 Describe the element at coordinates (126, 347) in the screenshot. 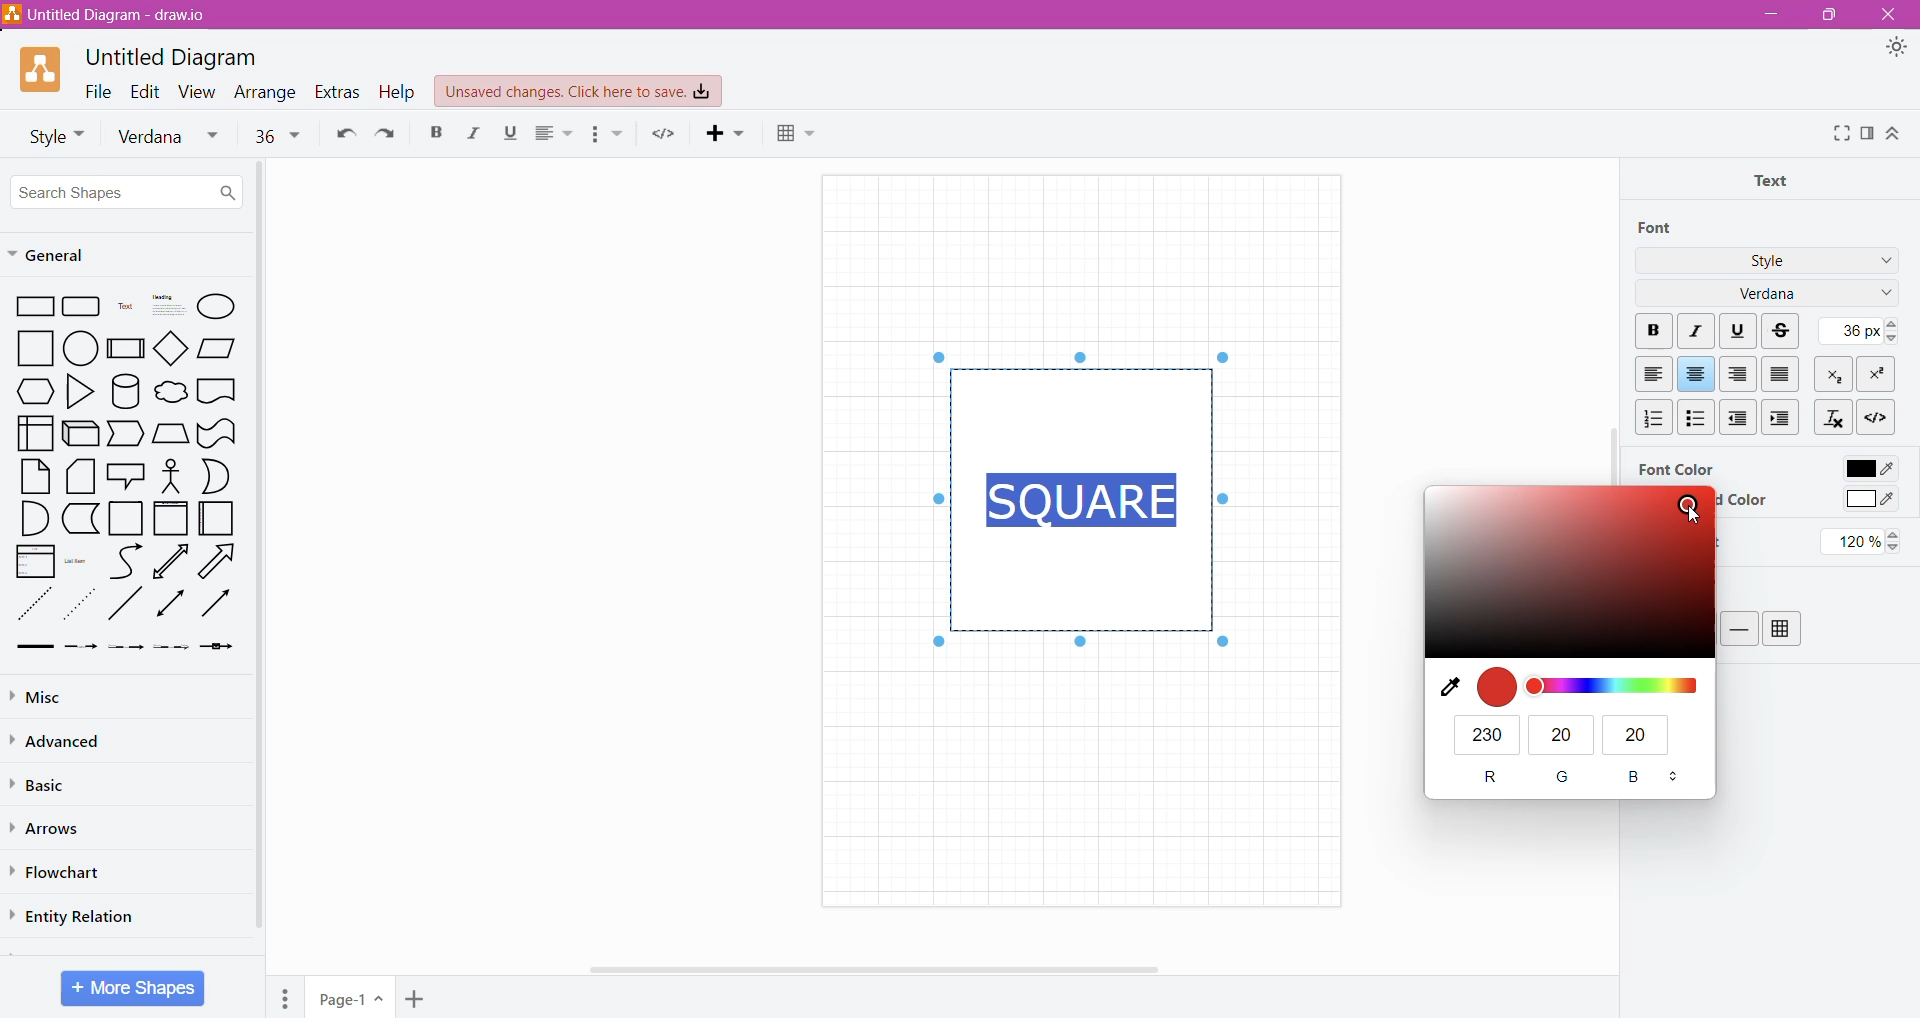

I see `Subprocess` at that location.